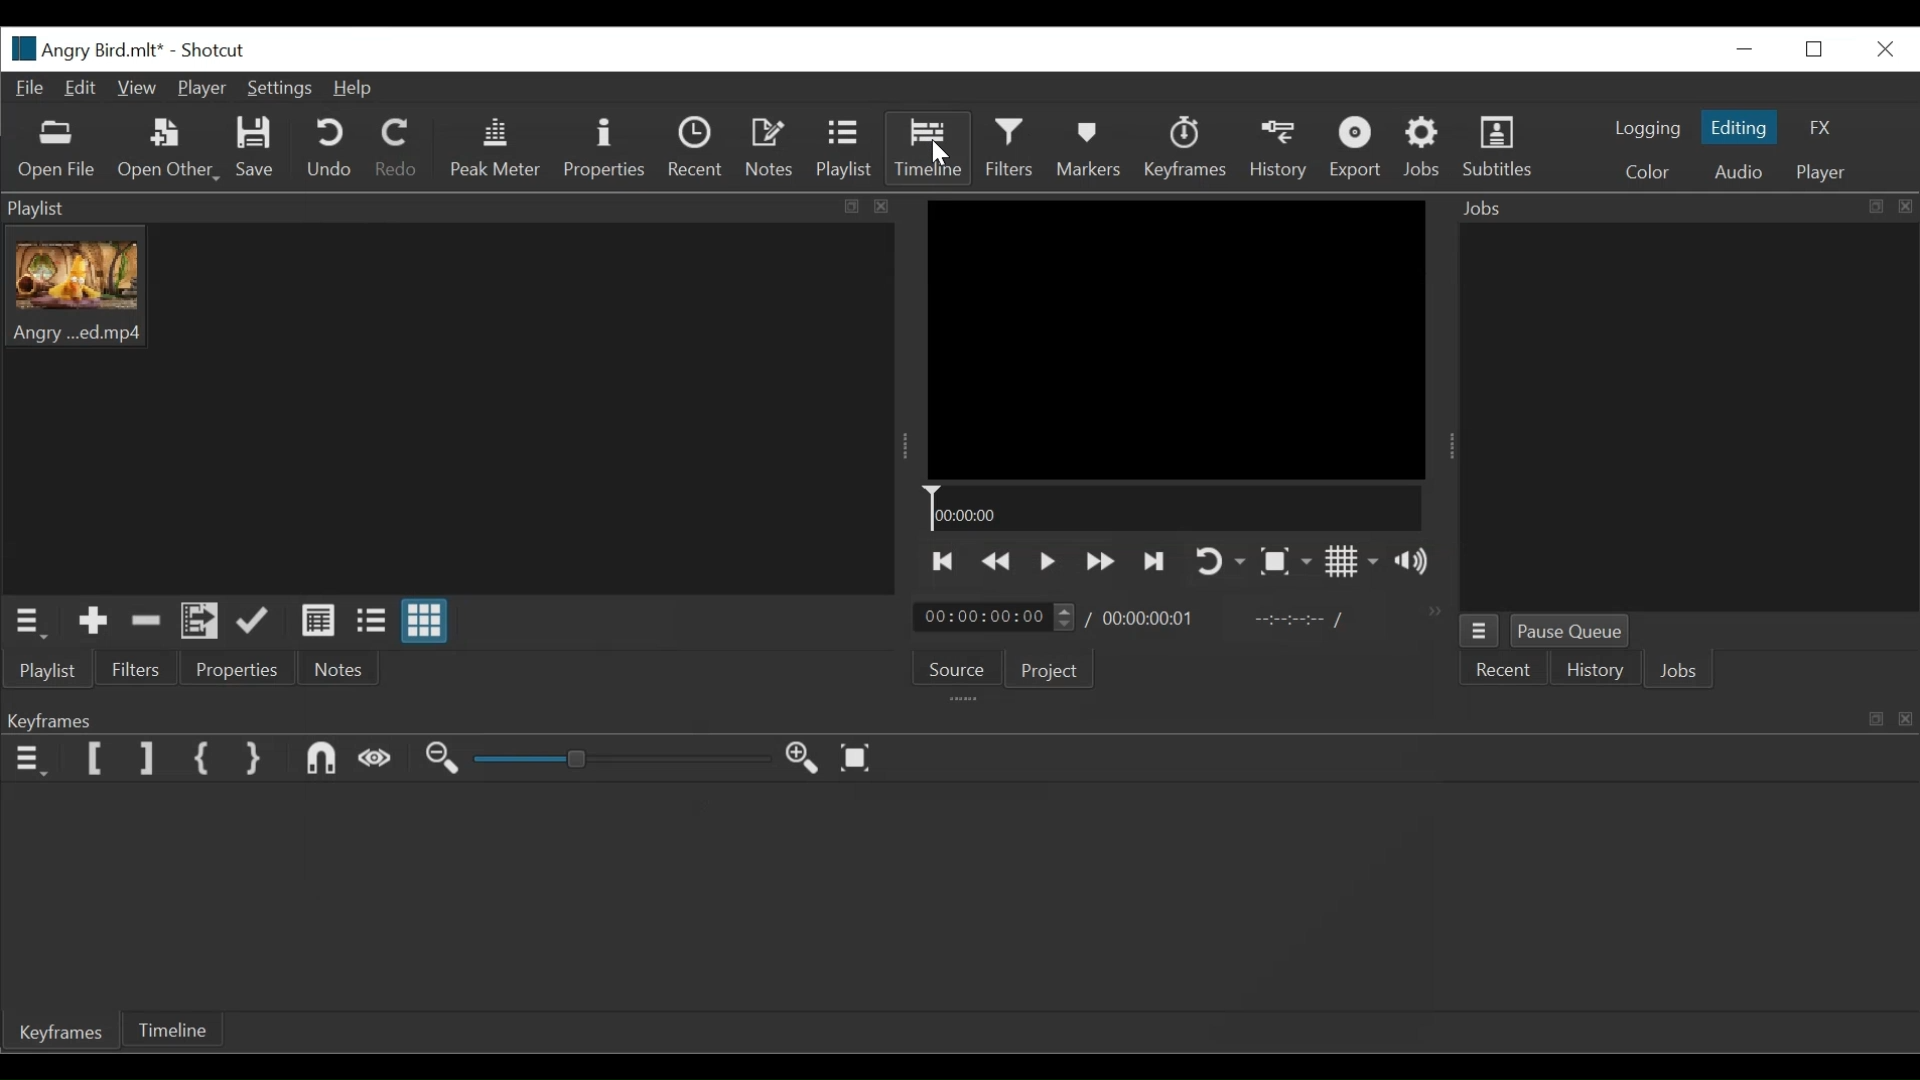  What do you see at coordinates (77, 88) in the screenshot?
I see `Edit` at bounding box center [77, 88].